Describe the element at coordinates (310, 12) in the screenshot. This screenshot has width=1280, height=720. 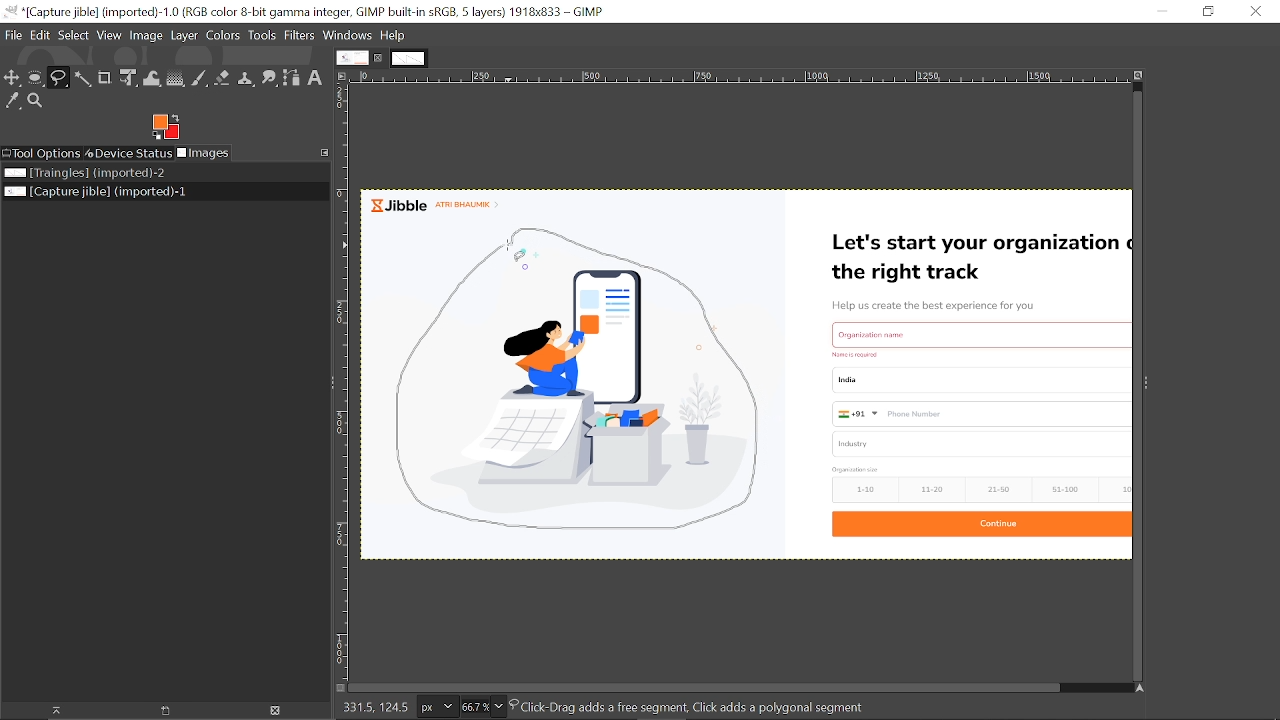
I see `Current window ` at that location.